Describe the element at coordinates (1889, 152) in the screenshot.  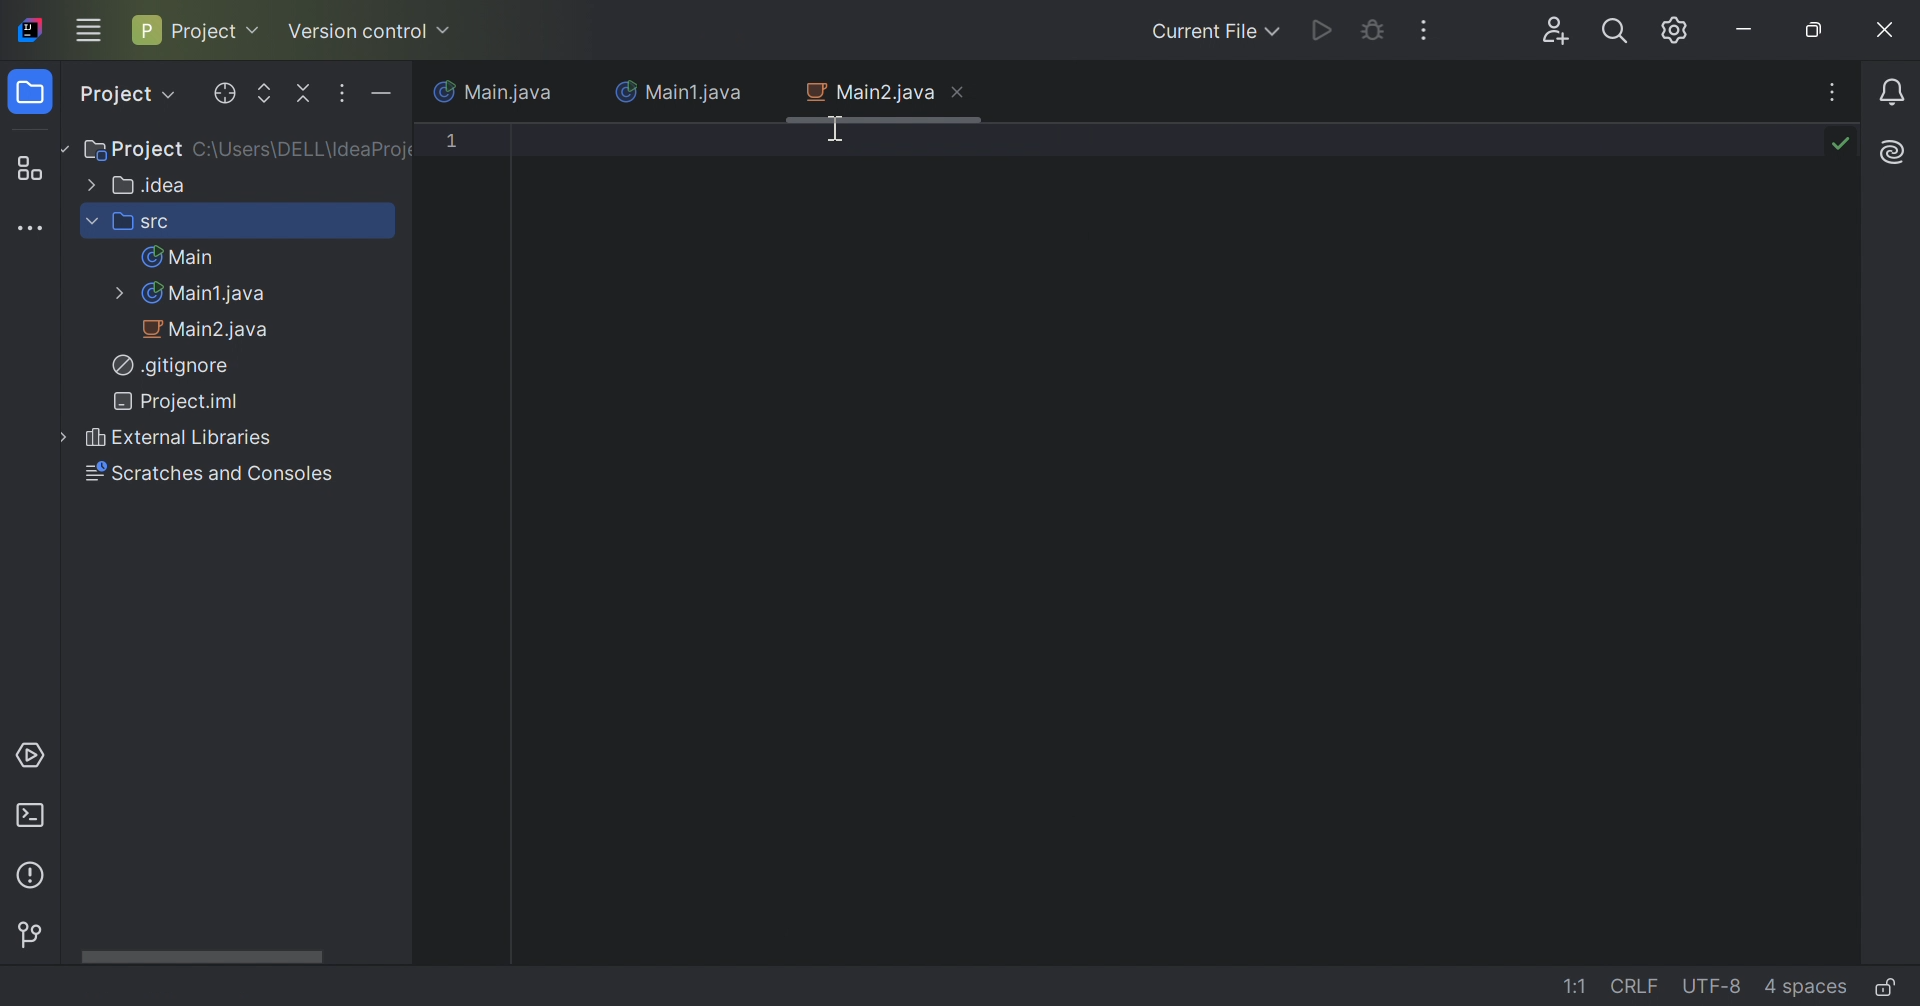
I see `AI Assistant` at that location.